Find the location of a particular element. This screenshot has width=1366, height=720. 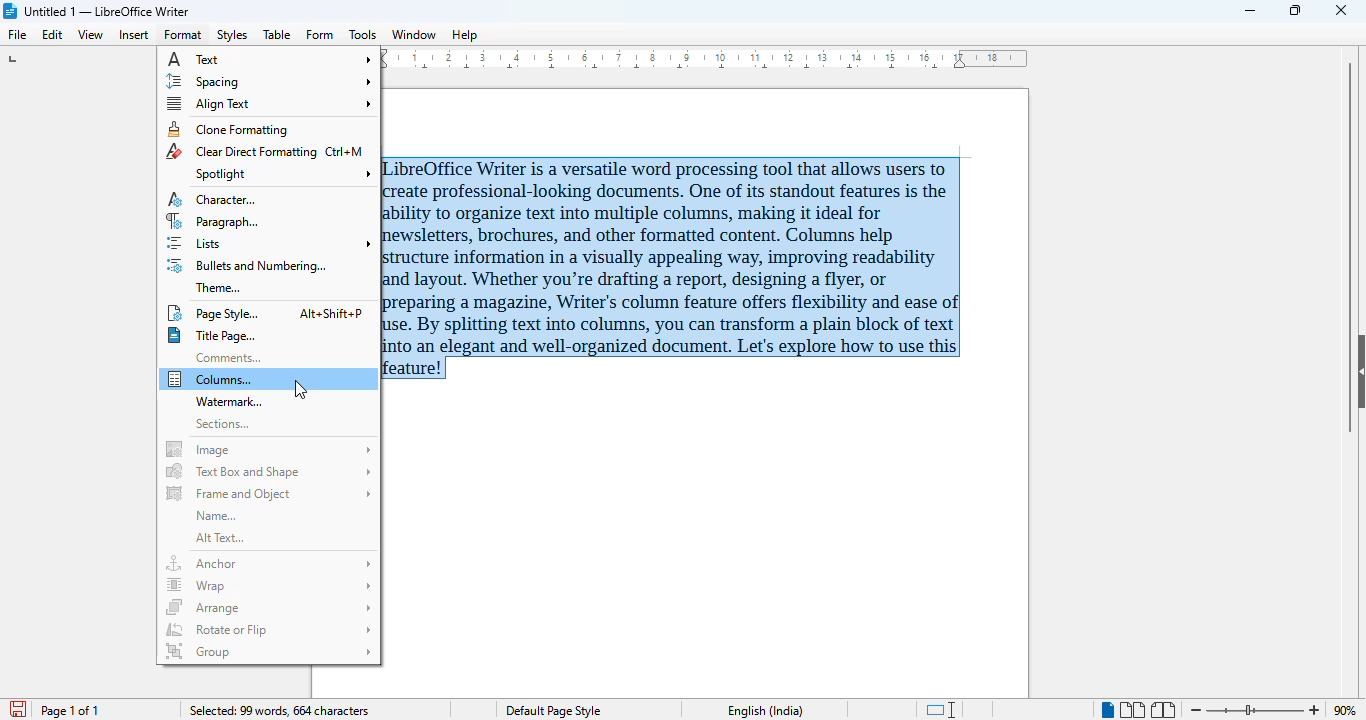

arrange is located at coordinates (269, 607).